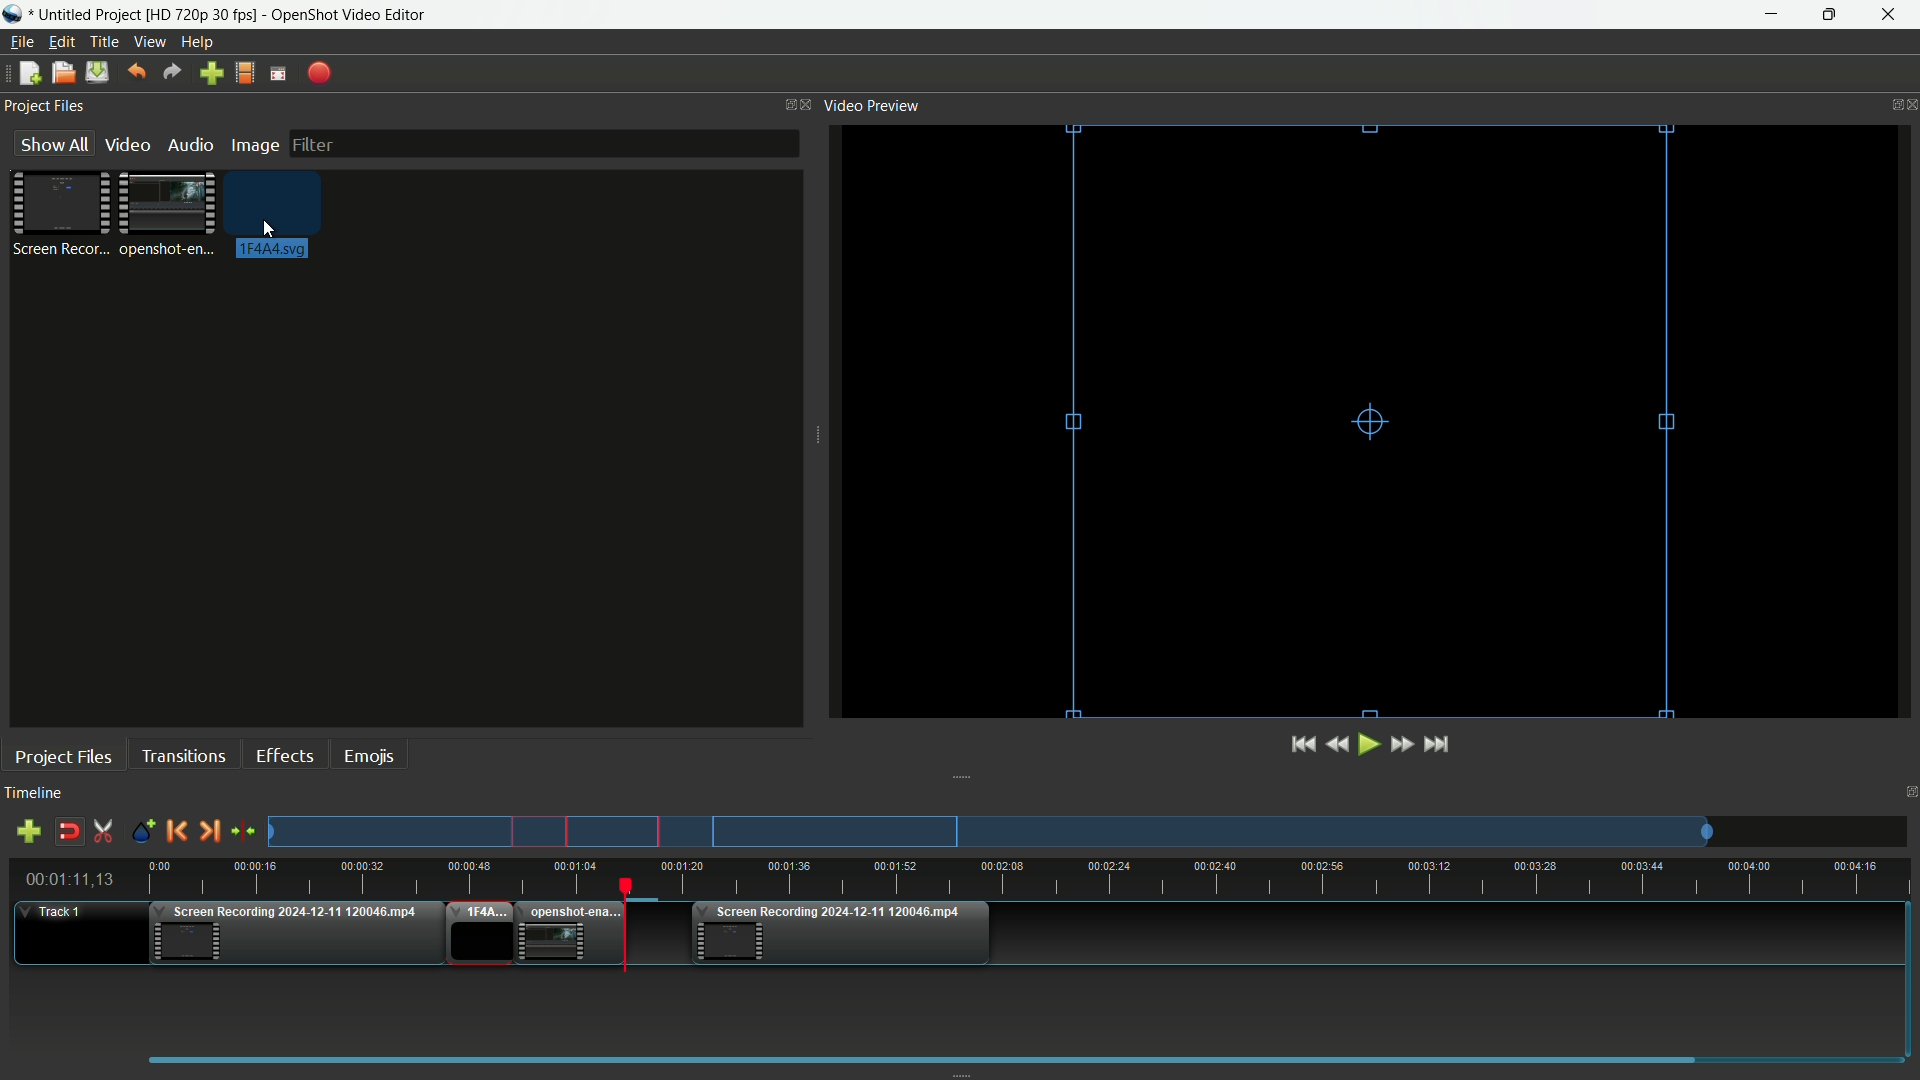 This screenshot has height=1080, width=1920. I want to click on Create markers, so click(137, 832).